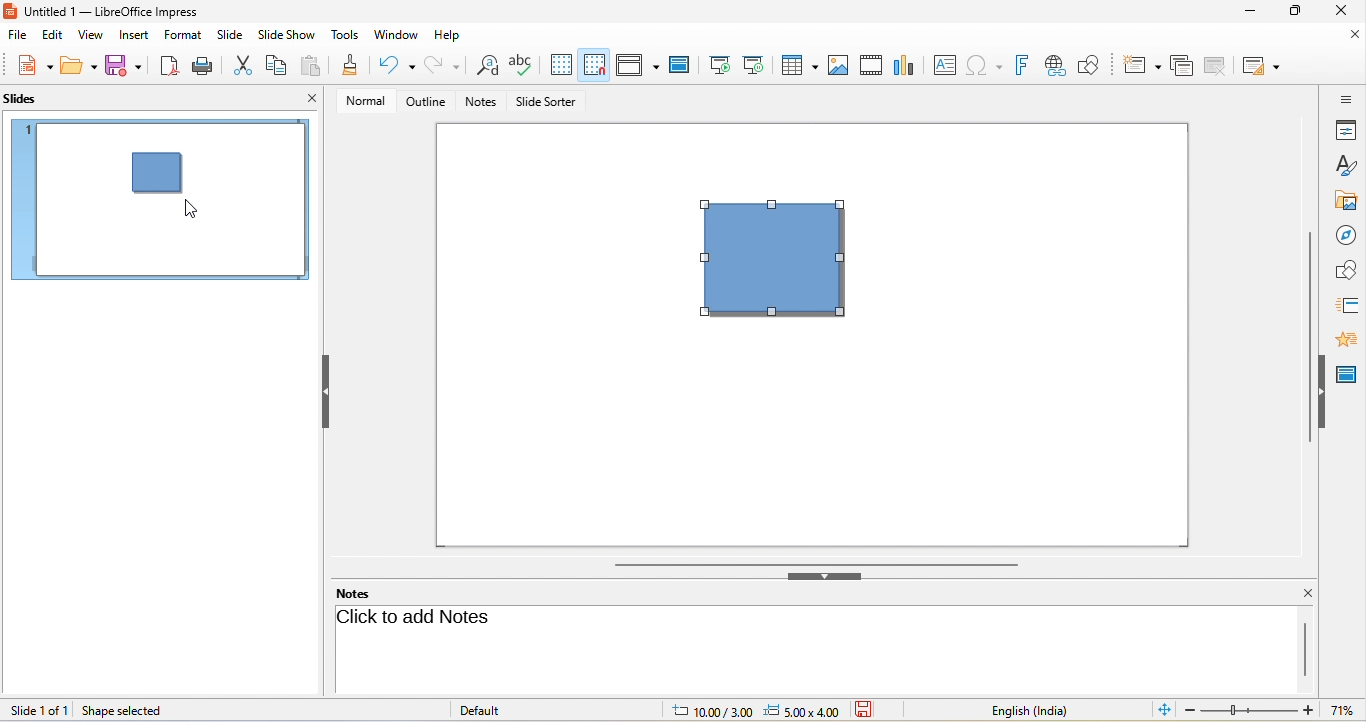 Image resolution: width=1366 pixels, height=722 pixels. I want to click on paste, so click(316, 67).